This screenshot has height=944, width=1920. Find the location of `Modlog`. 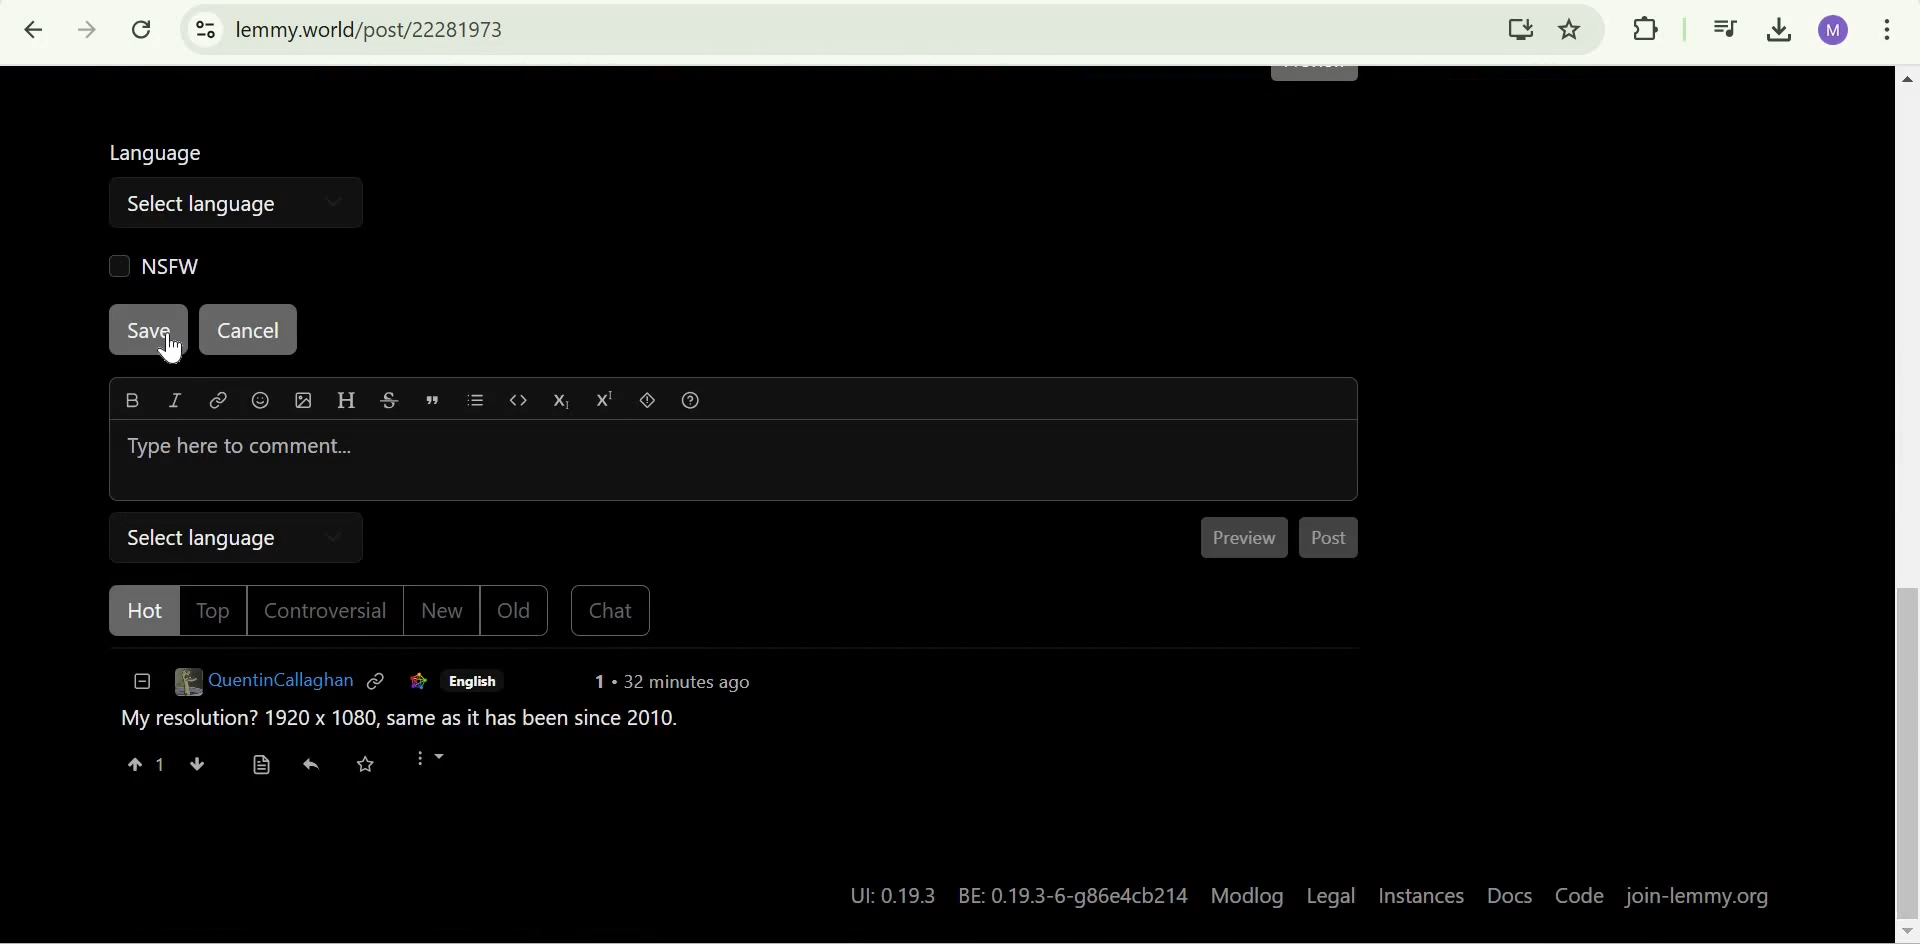

Modlog is located at coordinates (1248, 894).